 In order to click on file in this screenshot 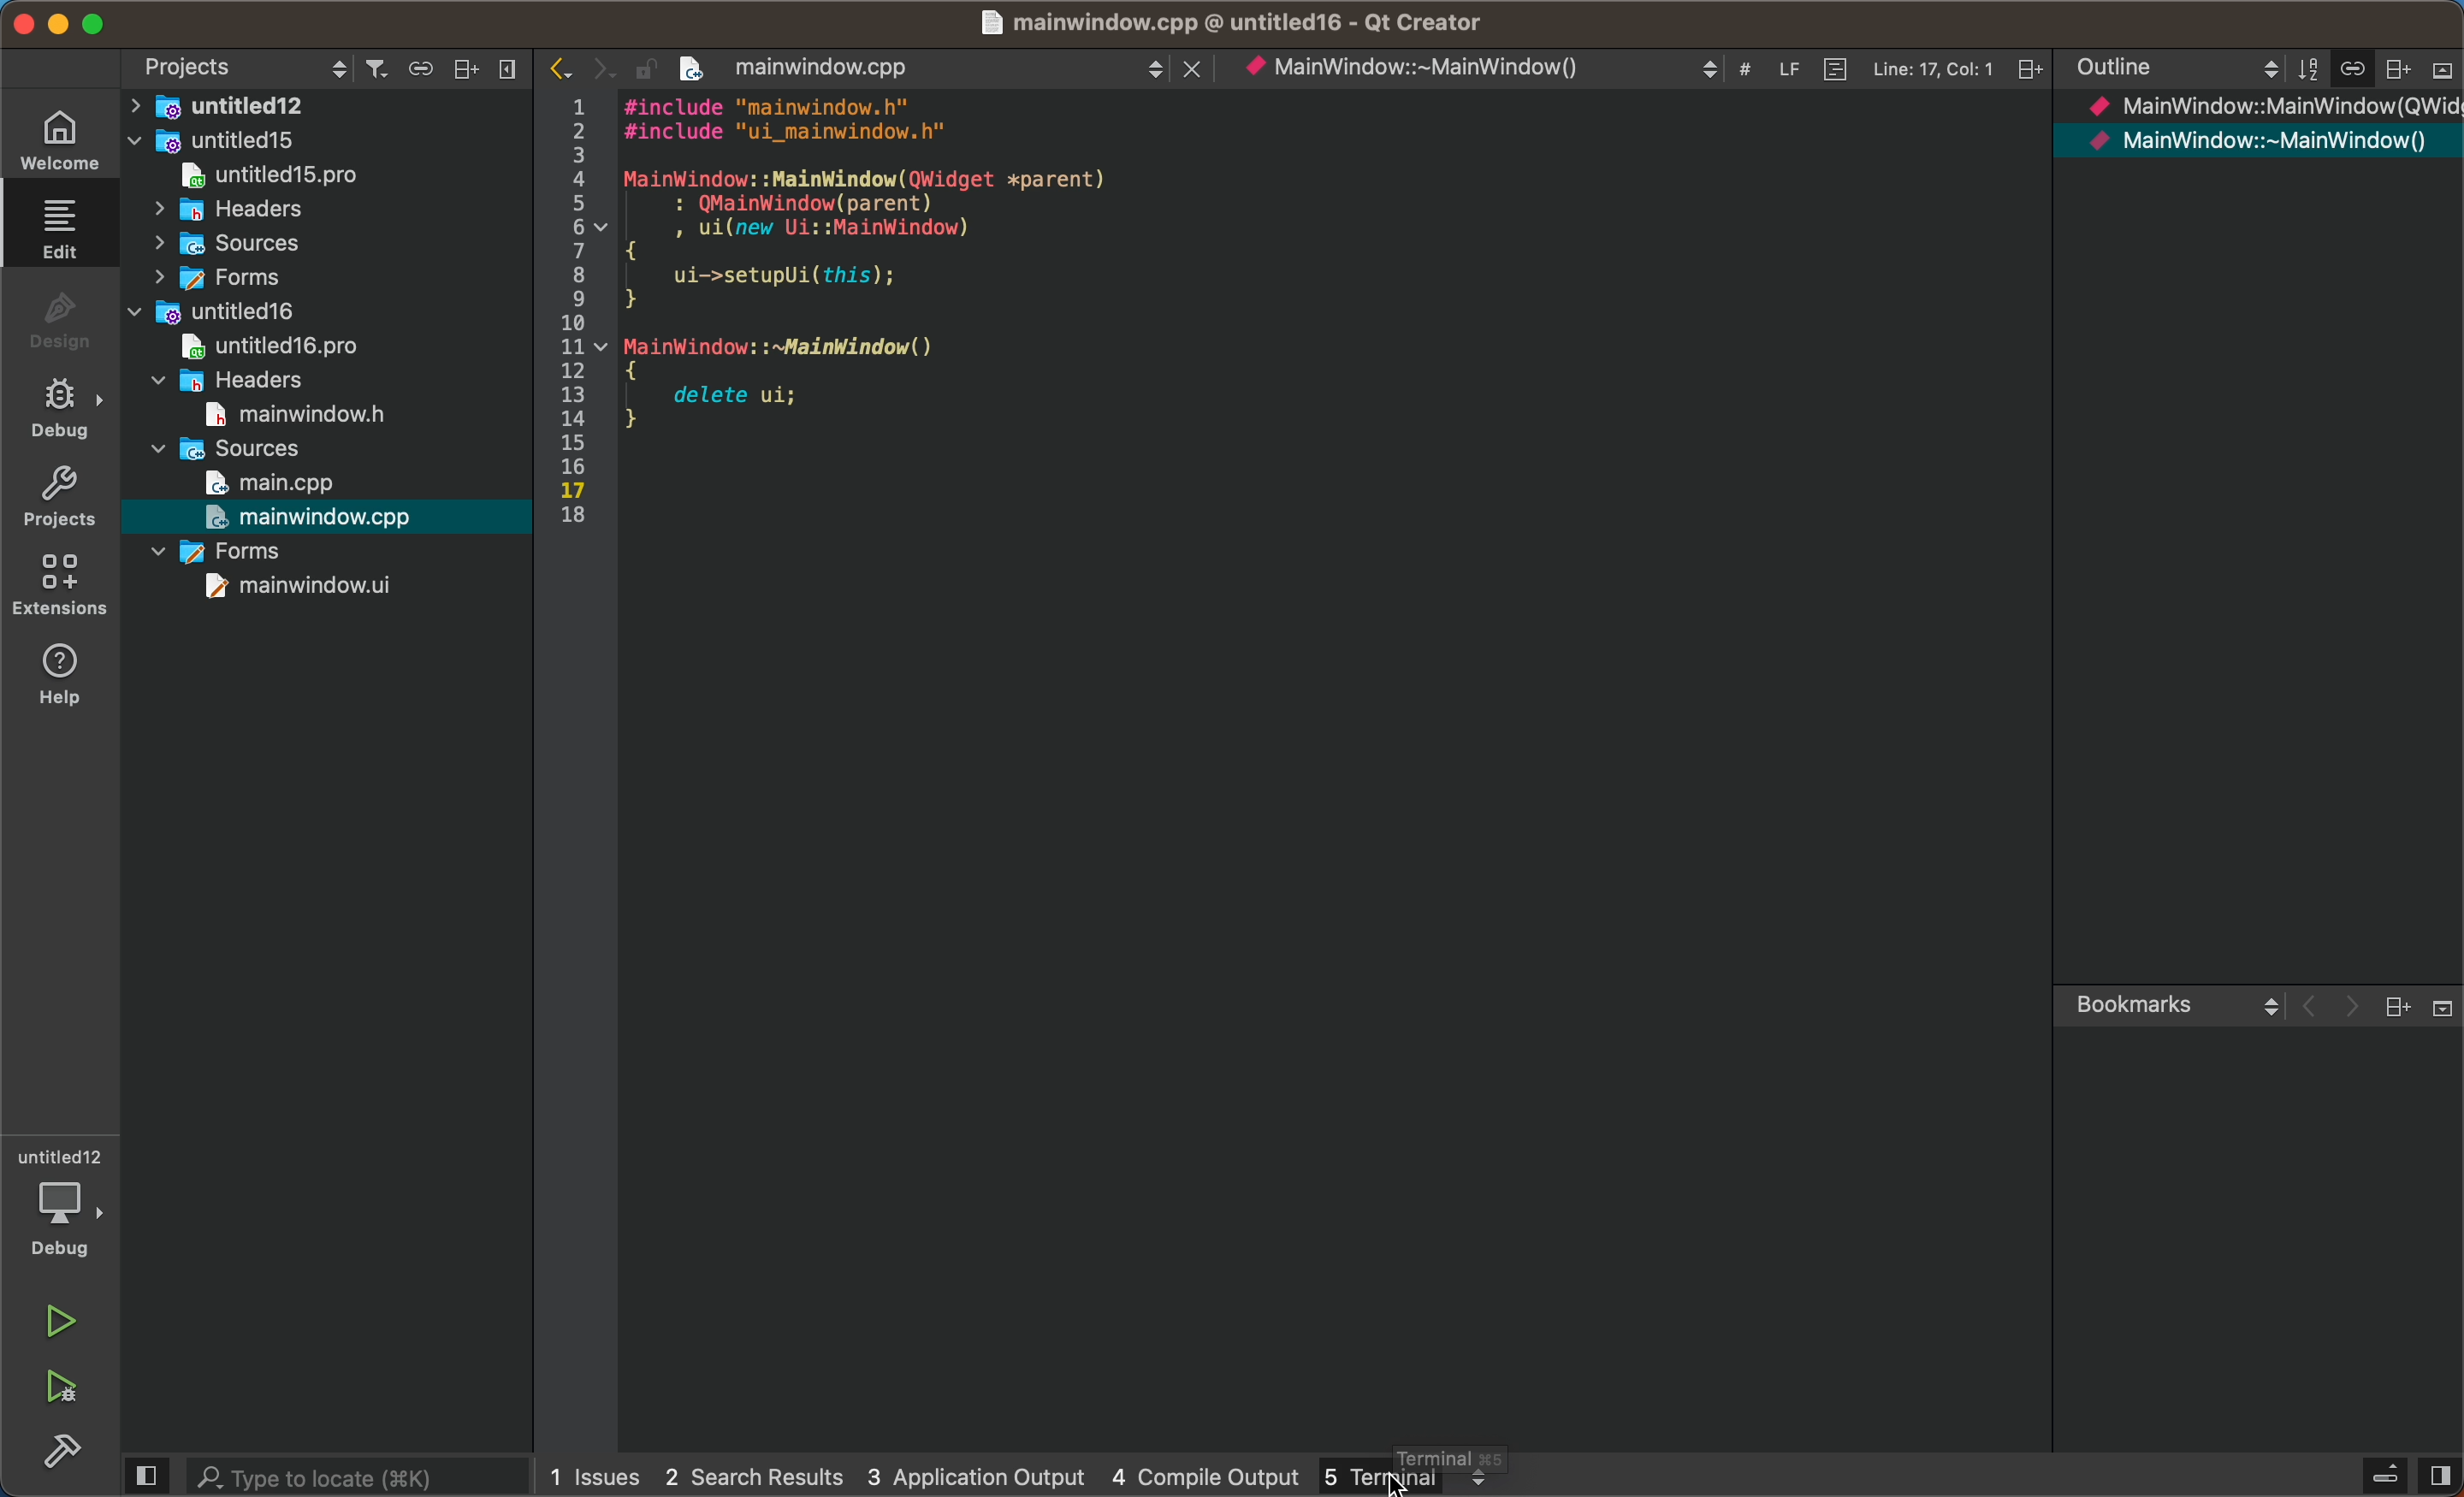, I will do `click(319, 516)`.